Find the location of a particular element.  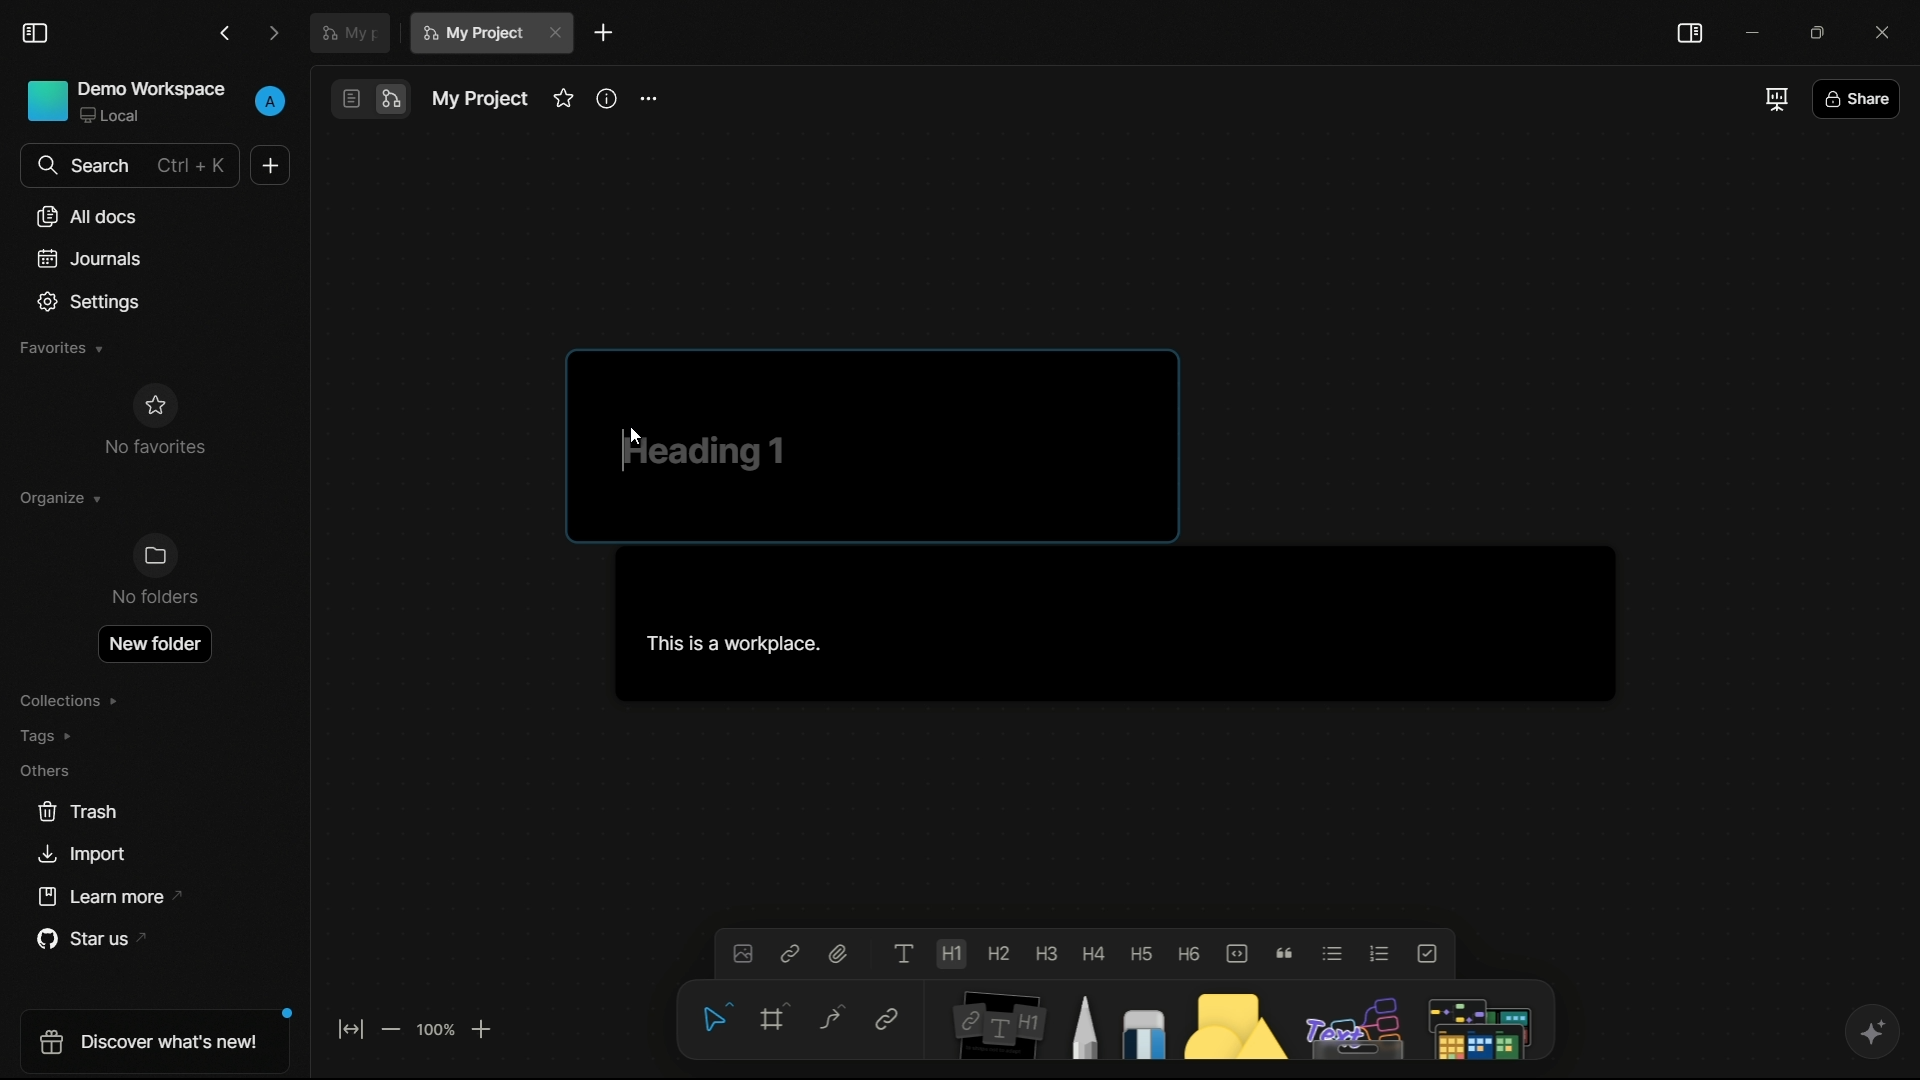

favorites is located at coordinates (62, 345).